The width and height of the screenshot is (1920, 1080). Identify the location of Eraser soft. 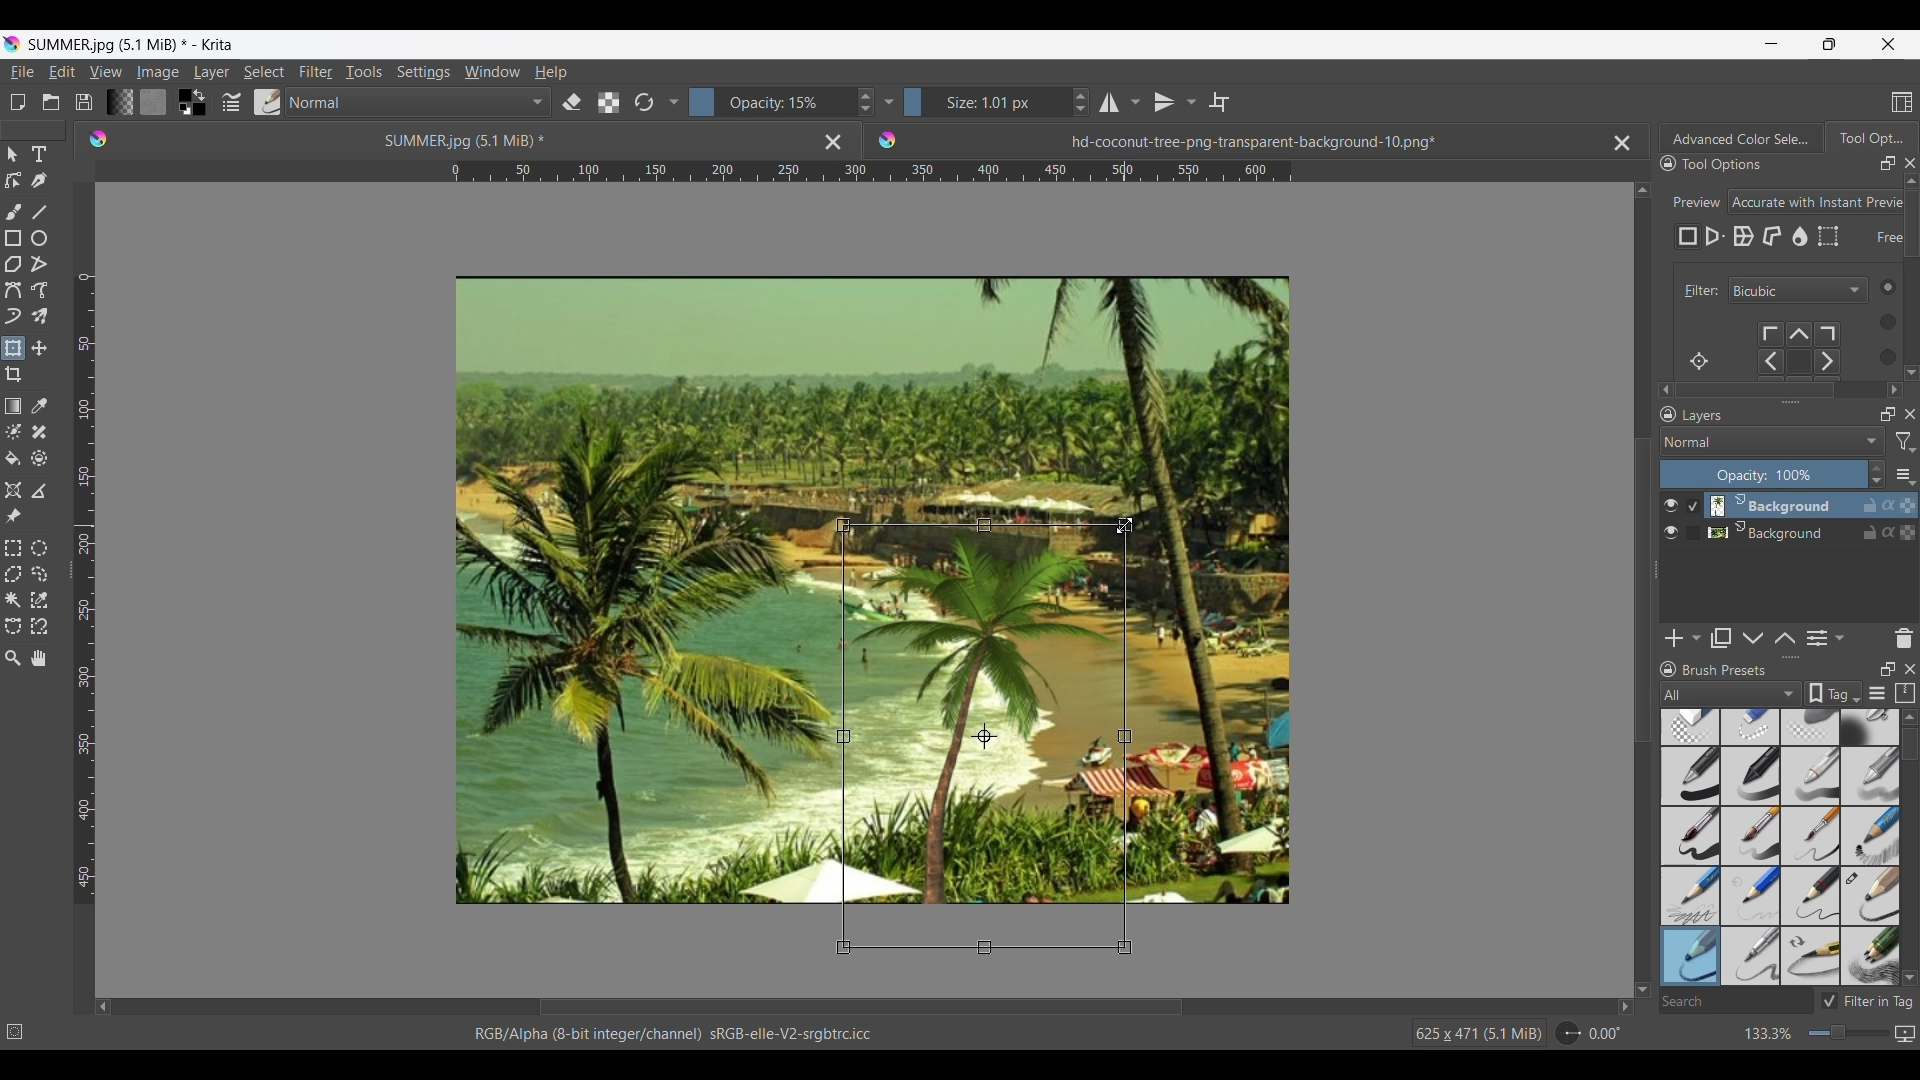
(1813, 726).